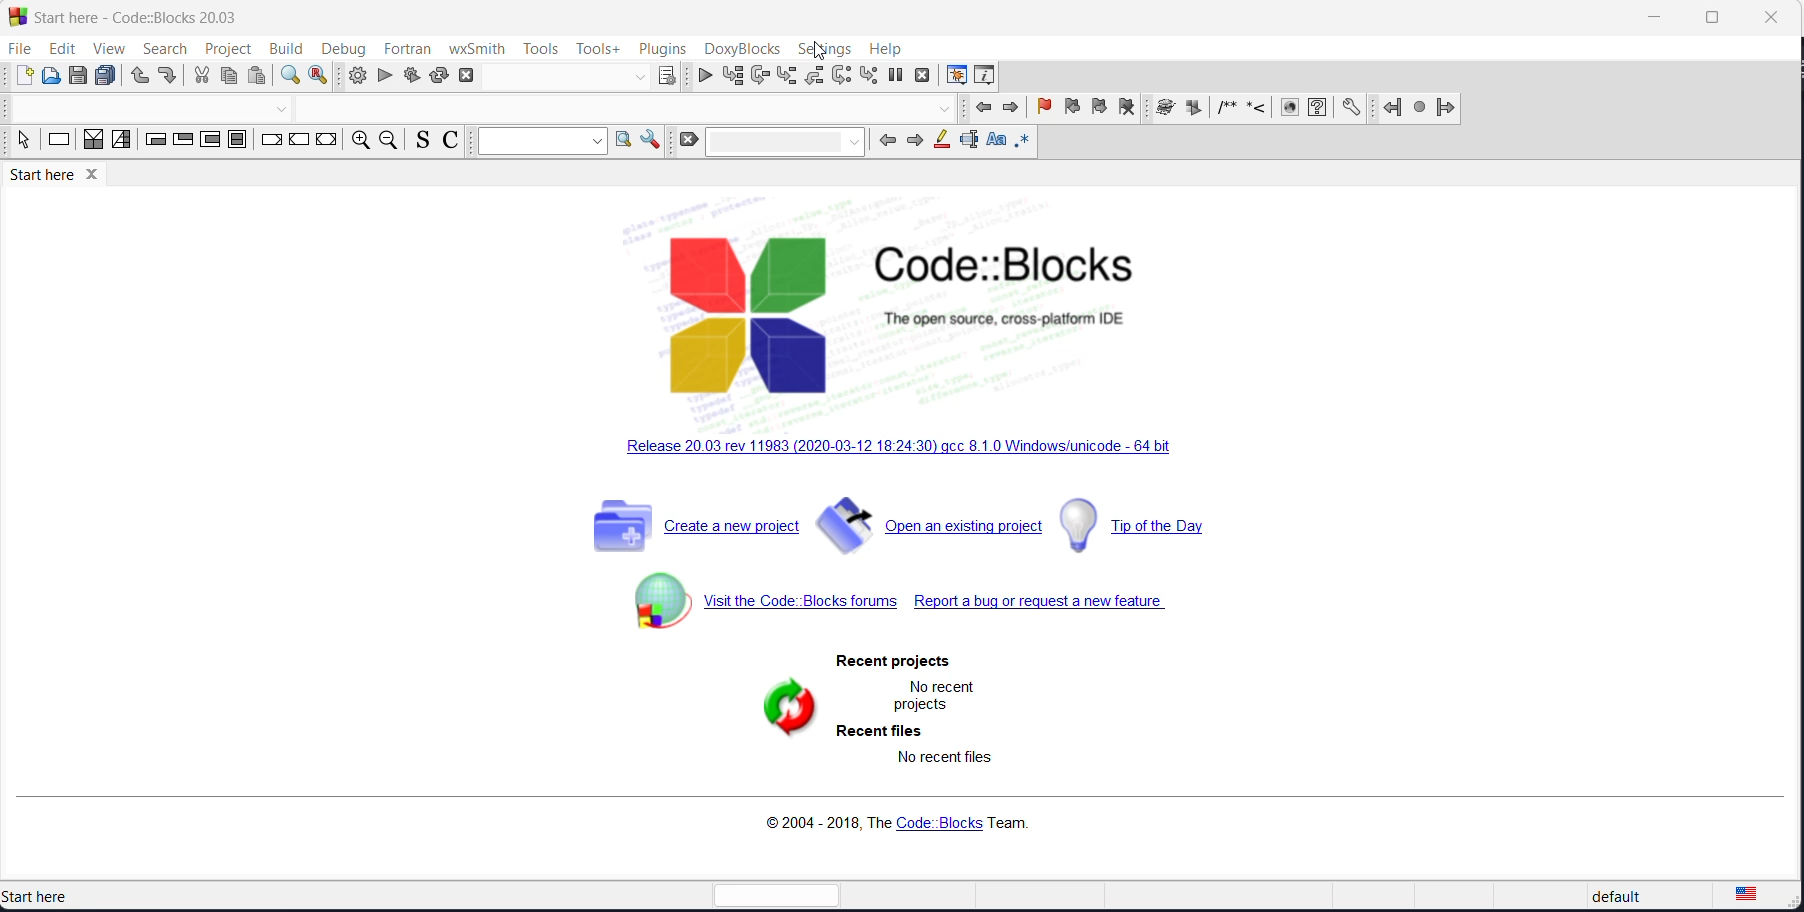 This screenshot has height=912, width=1804. I want to click on tip of the day, so click(1156, 528).